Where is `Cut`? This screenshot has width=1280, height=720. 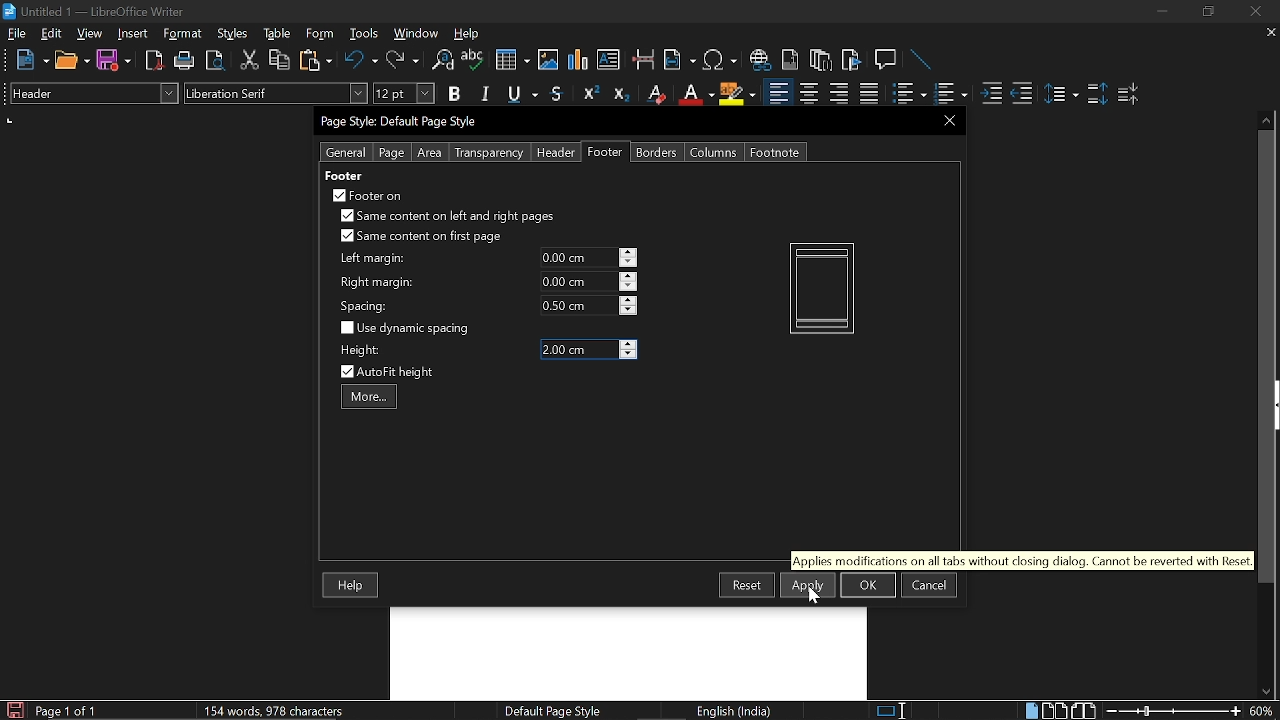 Cut is located at coordinates (250, 60).